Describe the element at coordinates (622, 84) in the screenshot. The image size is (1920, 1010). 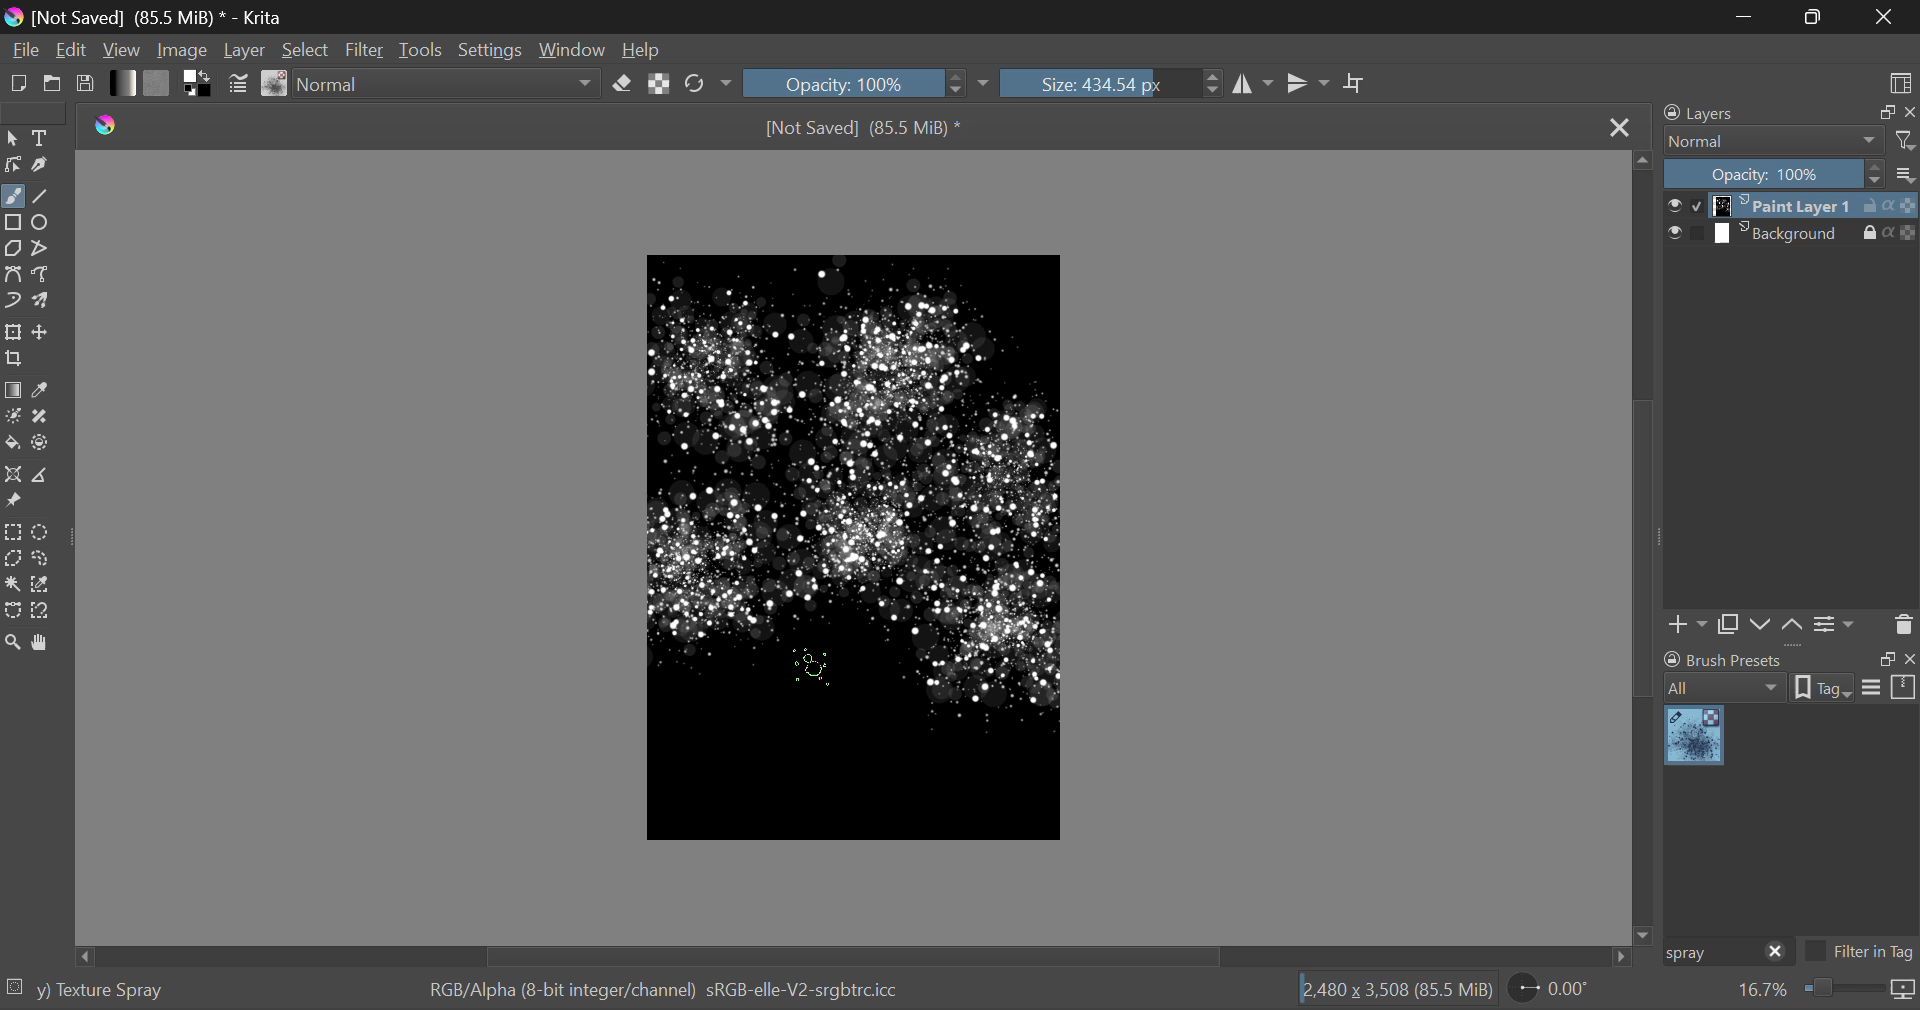
I see `Eraser` at that location.